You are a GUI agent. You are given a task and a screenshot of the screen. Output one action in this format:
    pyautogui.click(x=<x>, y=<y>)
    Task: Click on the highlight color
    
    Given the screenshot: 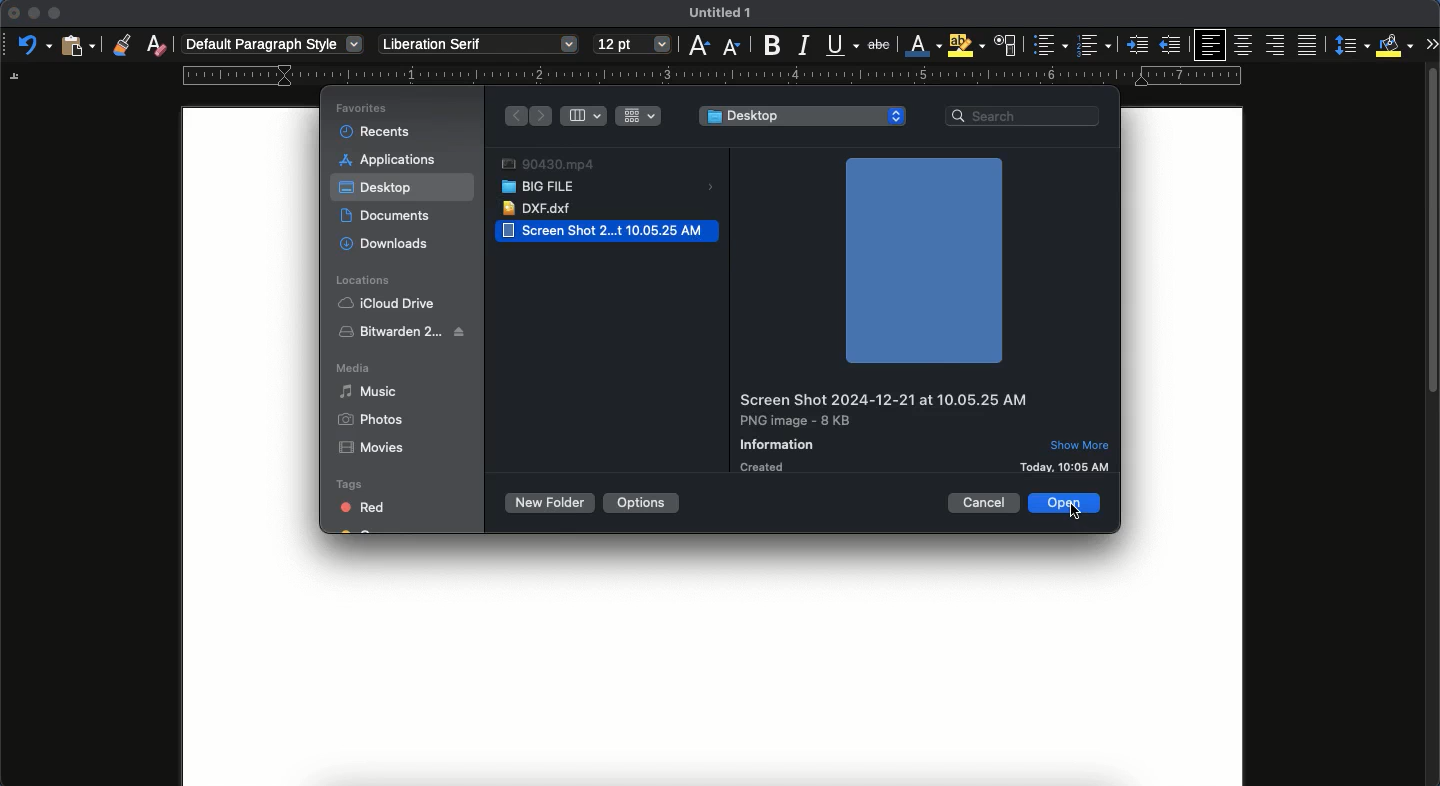 What is the action you would take?
    pyautogui.click(x=966, y=45)
    